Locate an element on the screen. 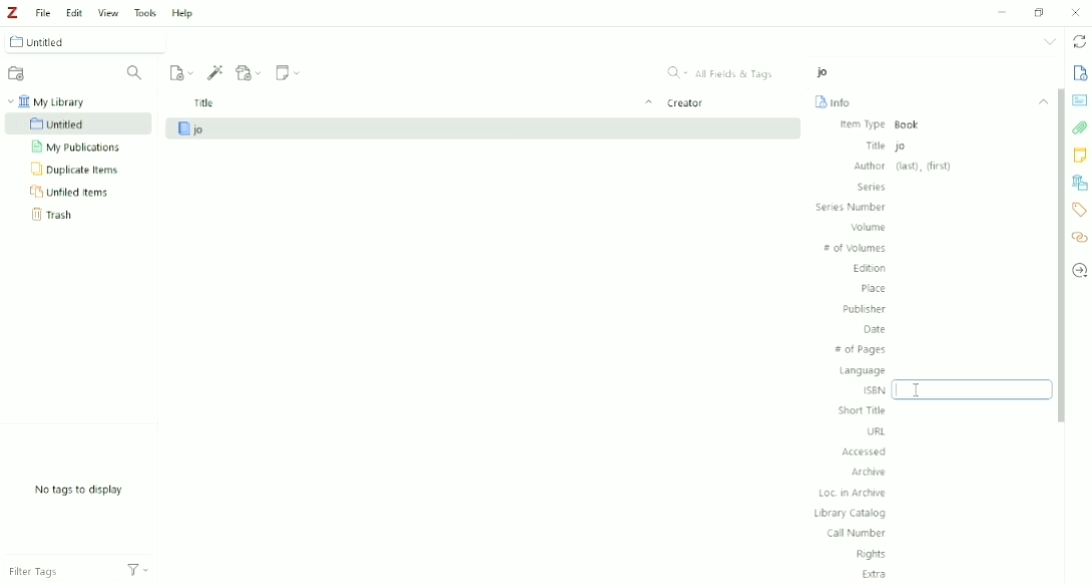 The width and height of the screenshot is (1092, 584). Unfiled Items is located at coordinates (74, 193).